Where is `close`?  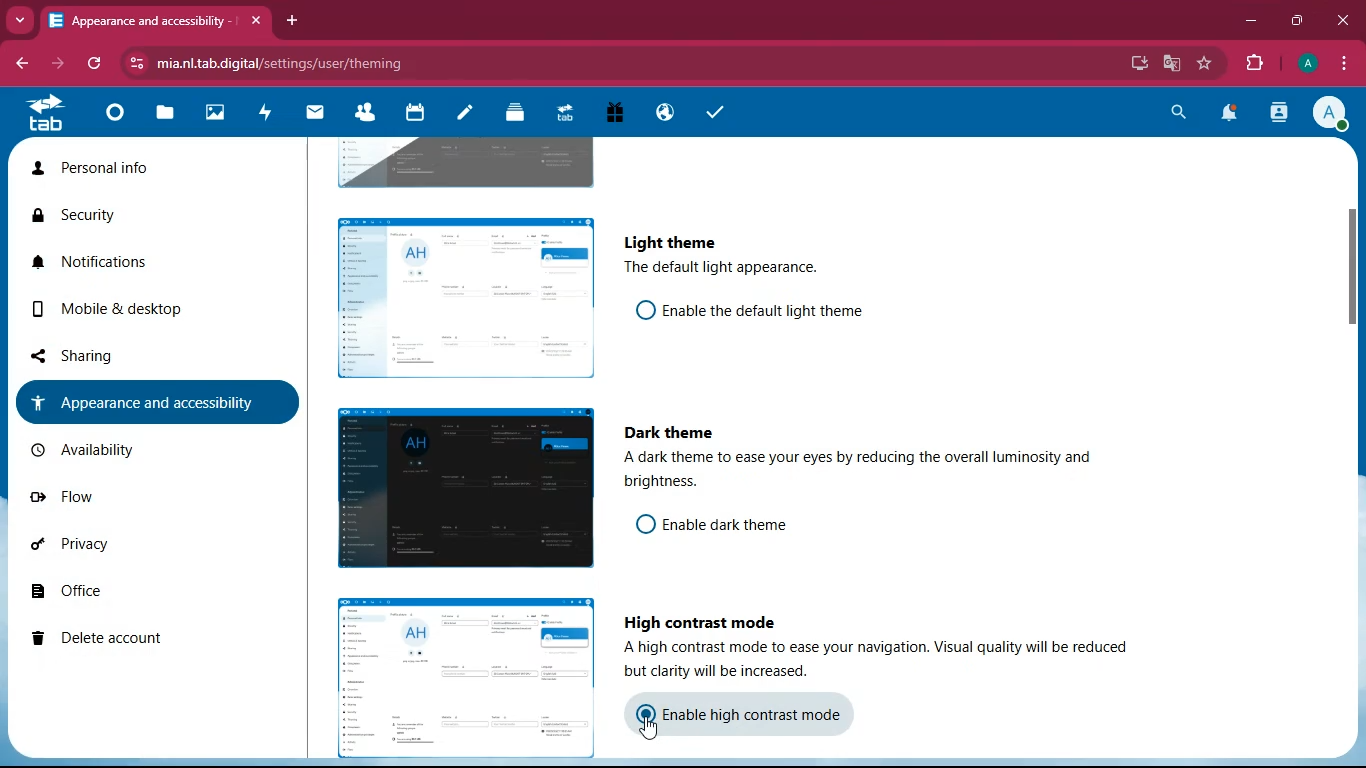
close is located at coordinates (1341, 20).